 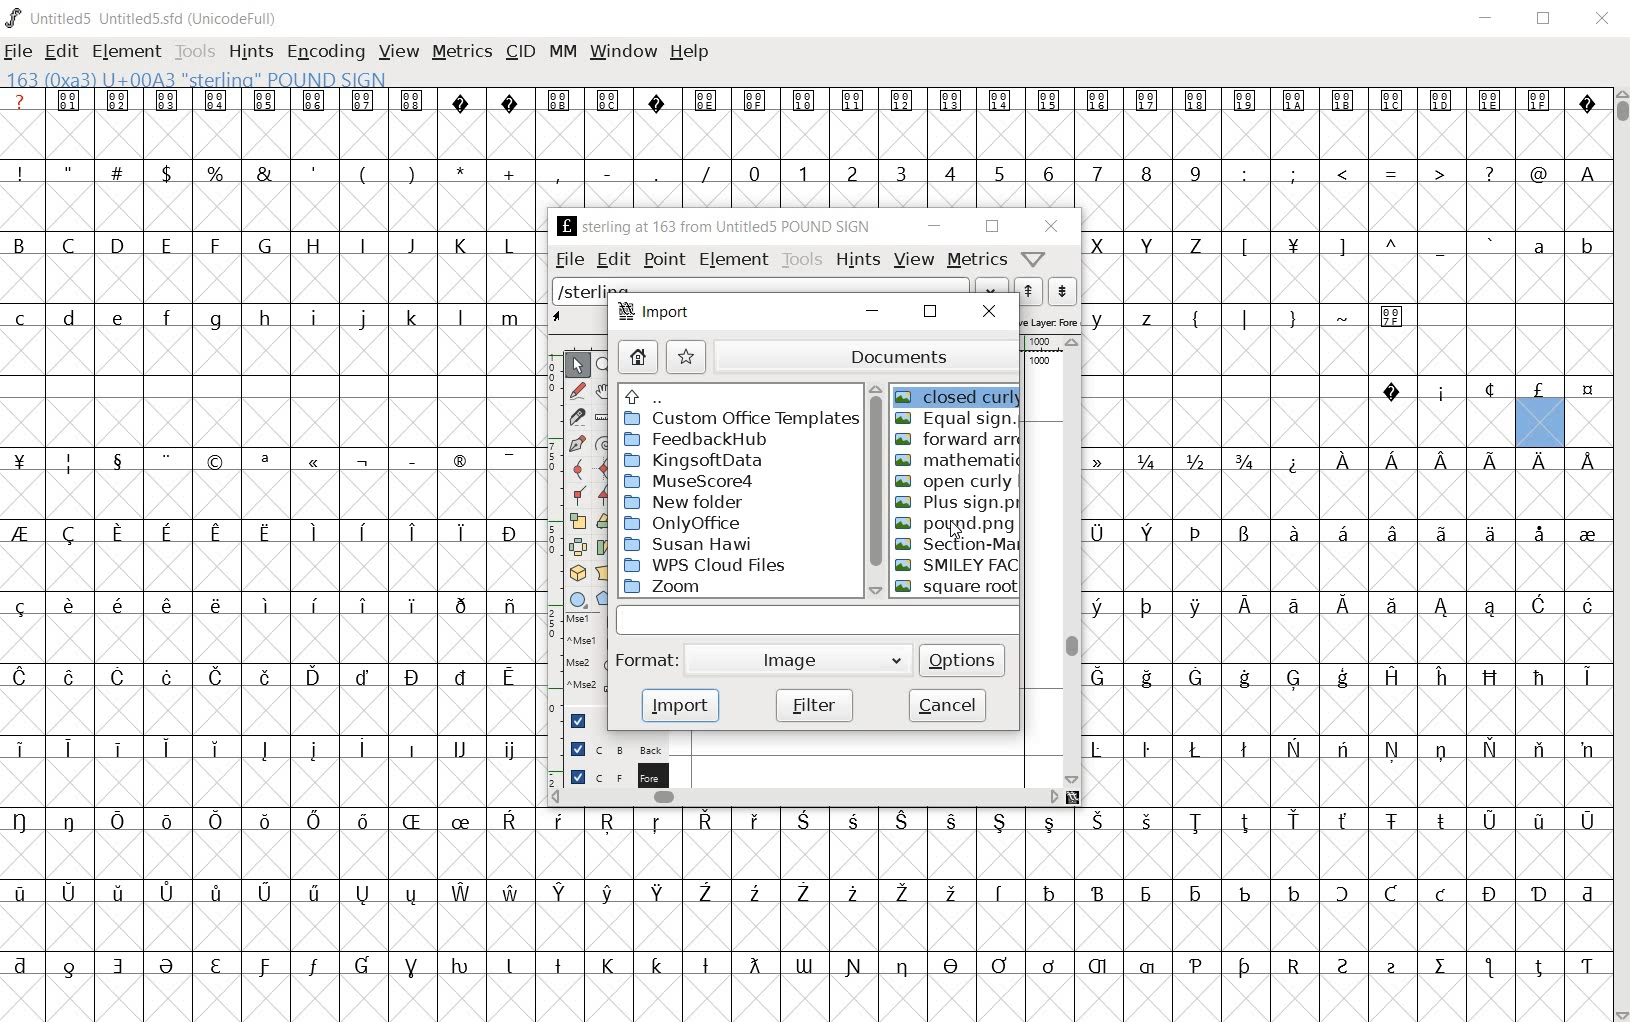 What do you see at coordinates (1440, 101) in the screenshot?
I see `Symbol` at bounding box center [1440, 101].